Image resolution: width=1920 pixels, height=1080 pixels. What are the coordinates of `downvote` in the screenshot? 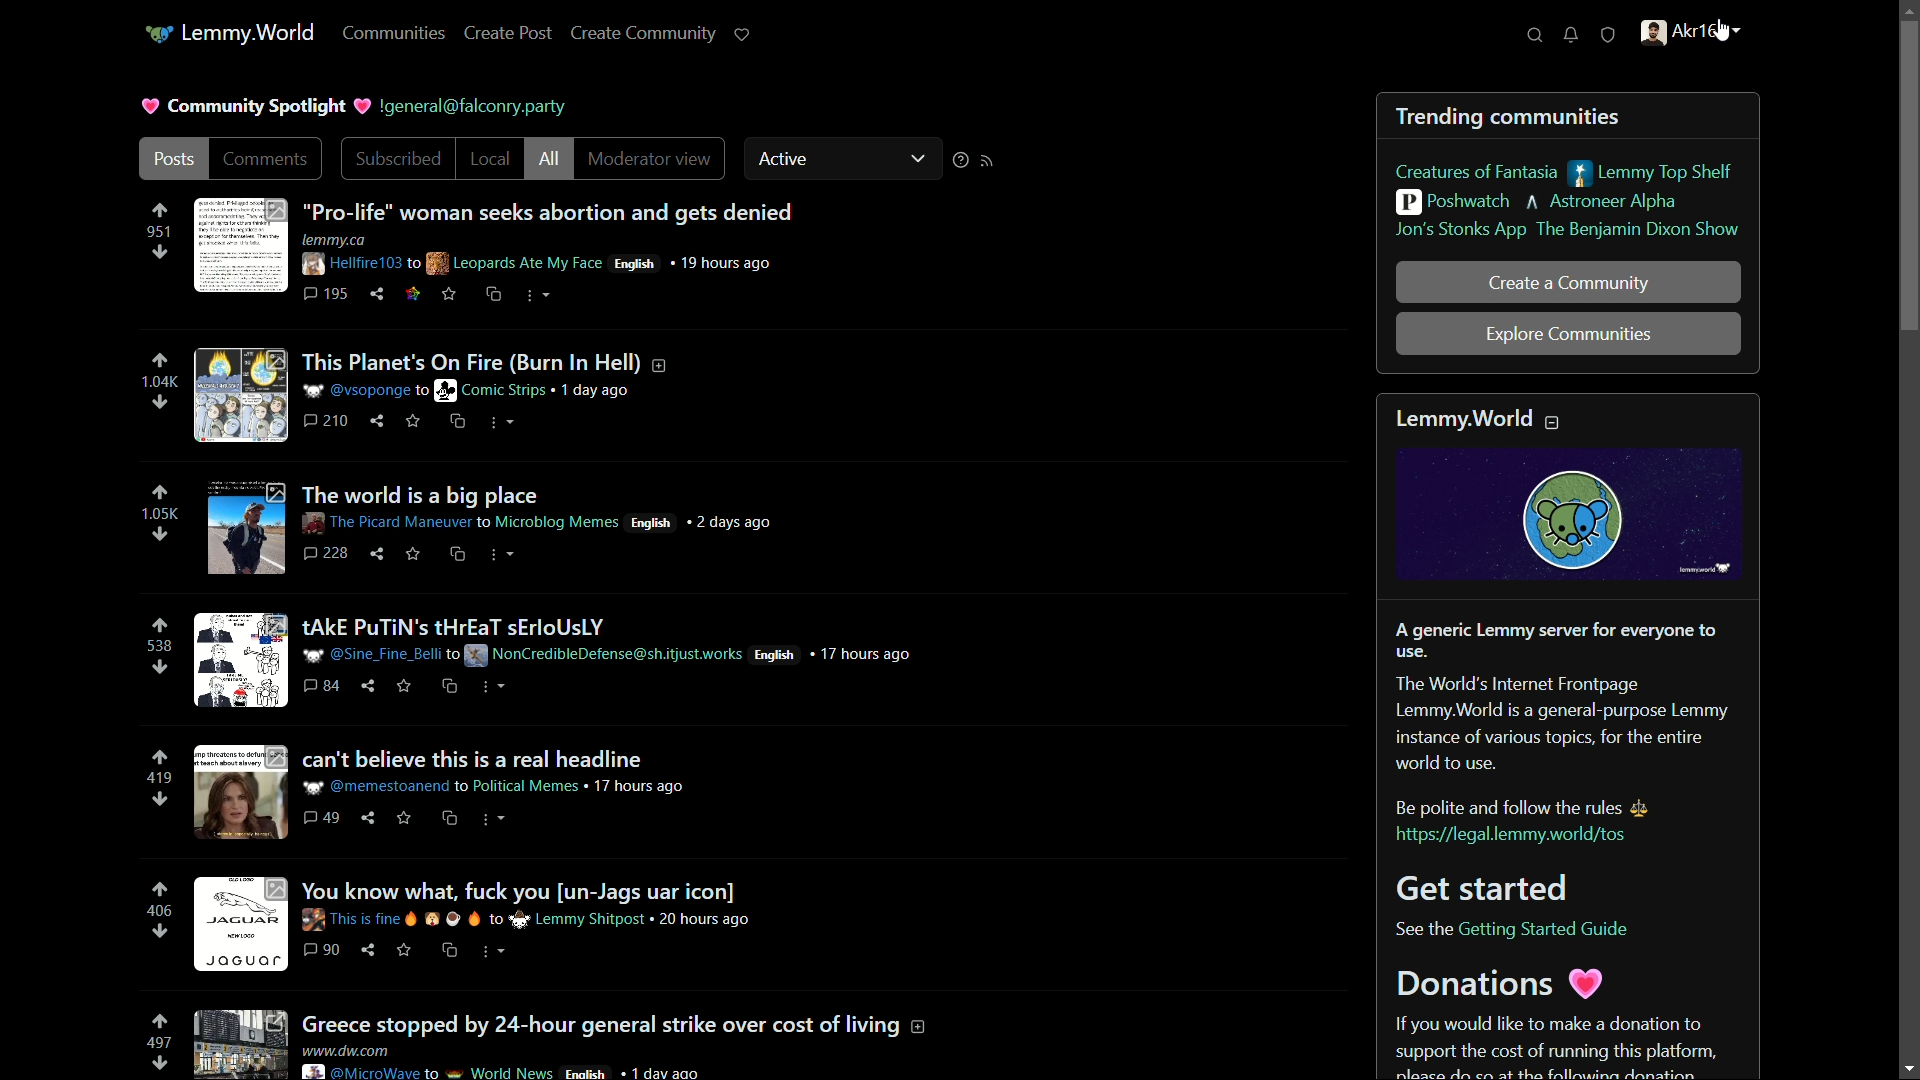 It's located at (163, 669).